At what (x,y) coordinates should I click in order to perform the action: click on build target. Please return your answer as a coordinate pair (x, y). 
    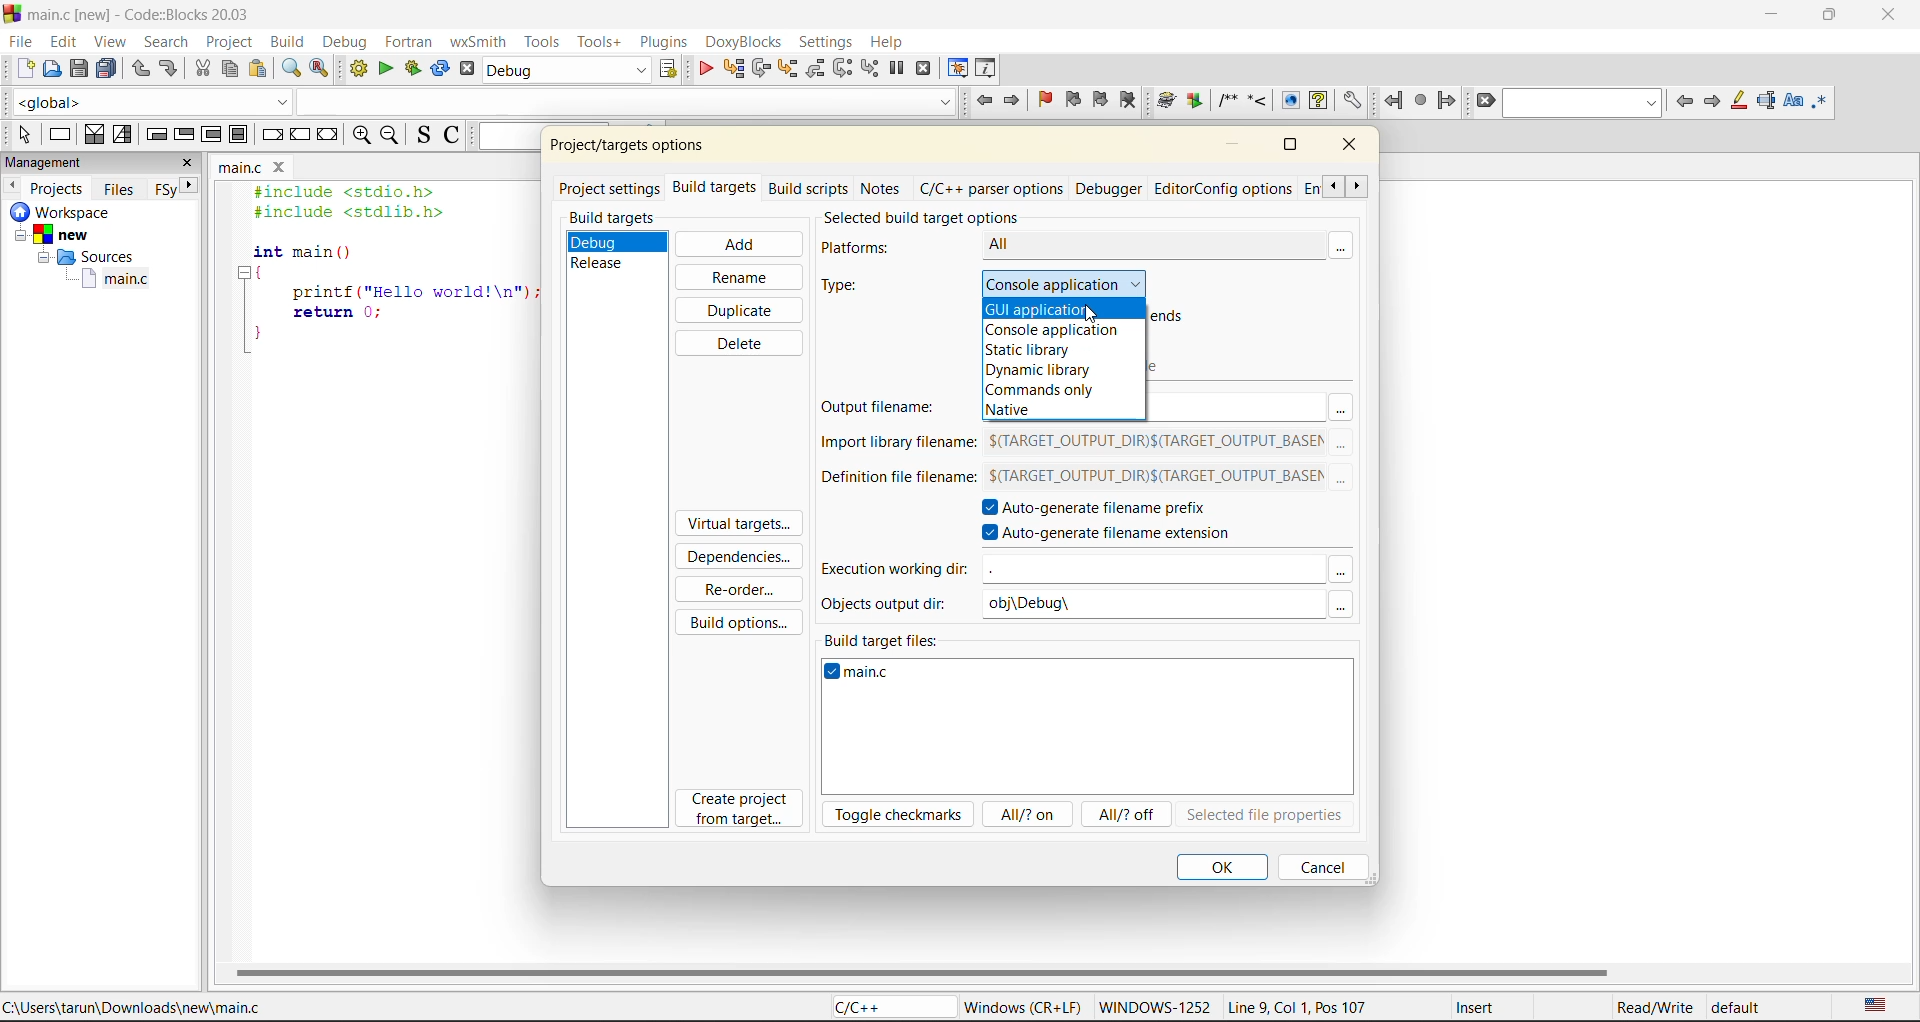
    Looking at the image, I should click on (568, 71).